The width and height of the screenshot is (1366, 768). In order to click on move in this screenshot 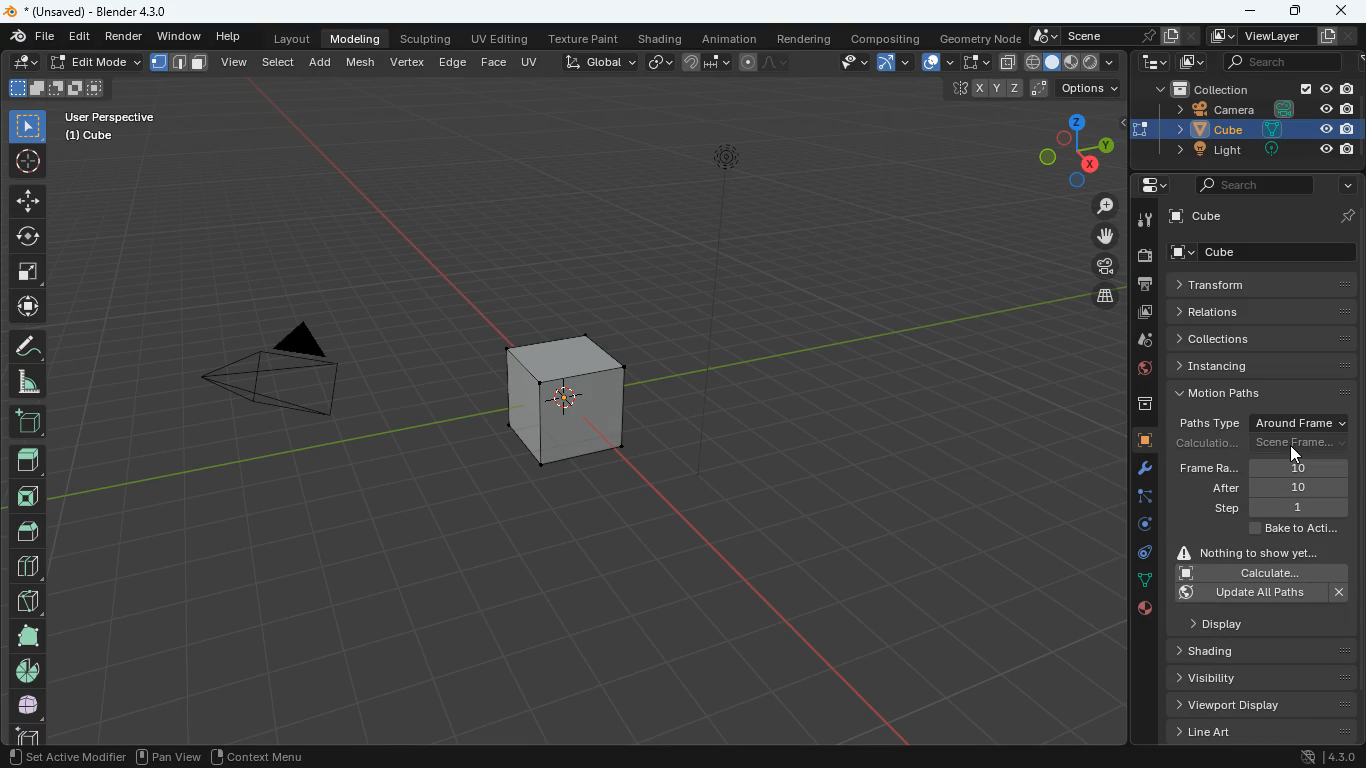, I will do `click(27, 200)`.